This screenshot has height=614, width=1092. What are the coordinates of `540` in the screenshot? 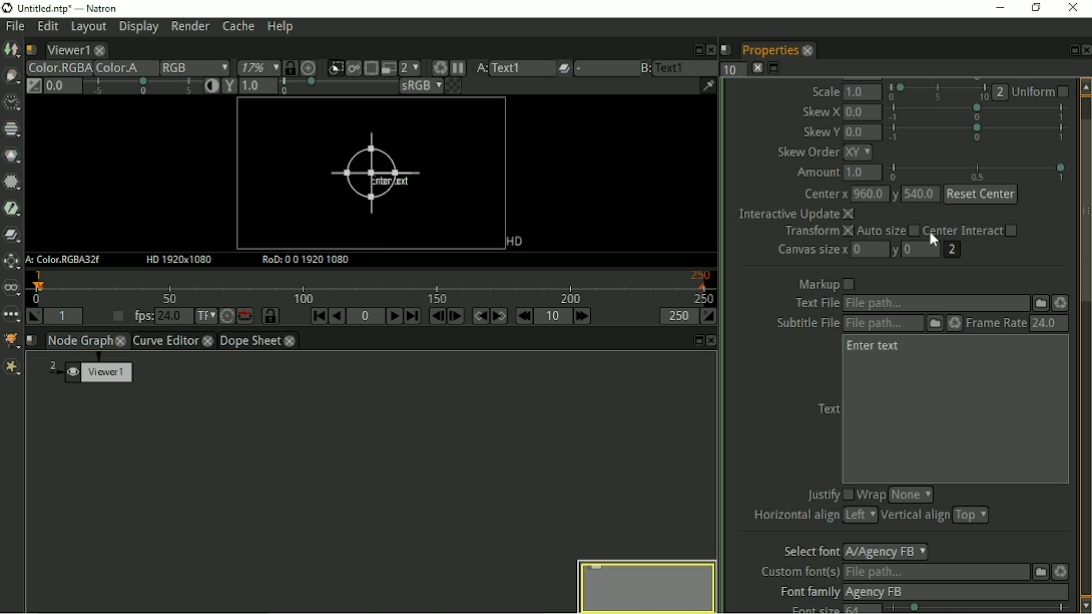 It's located at (921, 196).